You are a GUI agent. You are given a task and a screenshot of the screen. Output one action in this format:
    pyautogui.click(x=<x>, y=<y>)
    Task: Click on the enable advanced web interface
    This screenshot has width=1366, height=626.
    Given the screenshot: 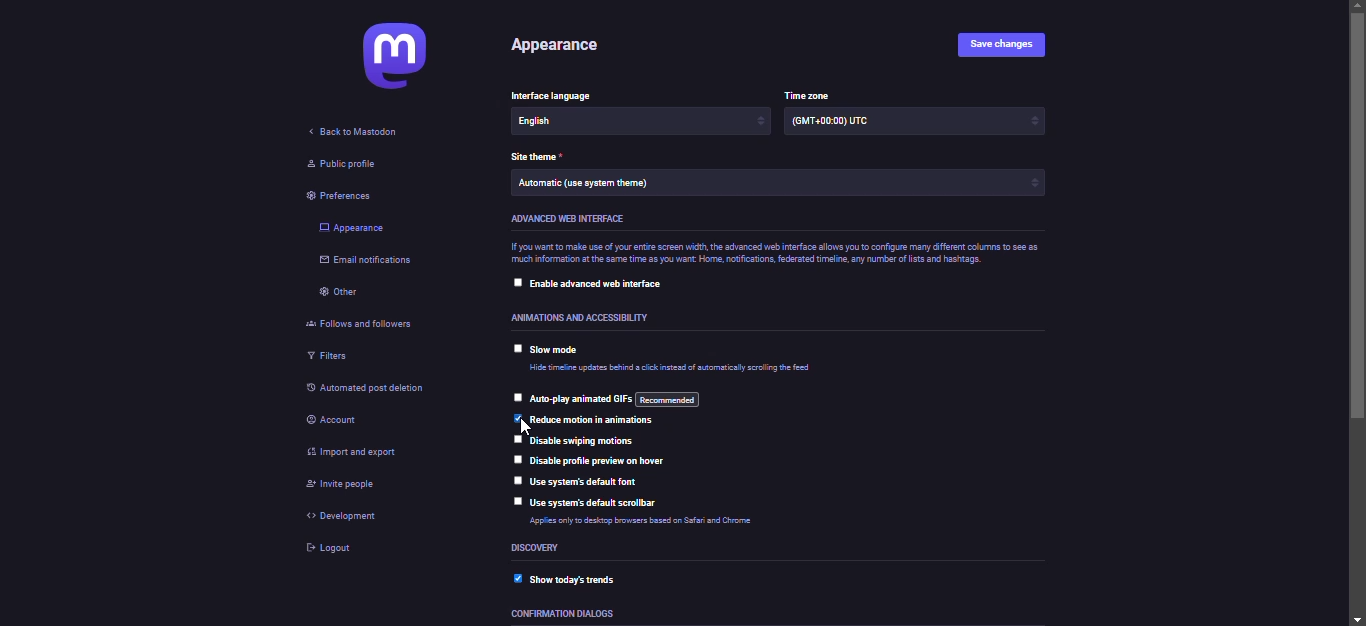 What is the action you would take?
    pyautogui.click(x=596, y=282)
    